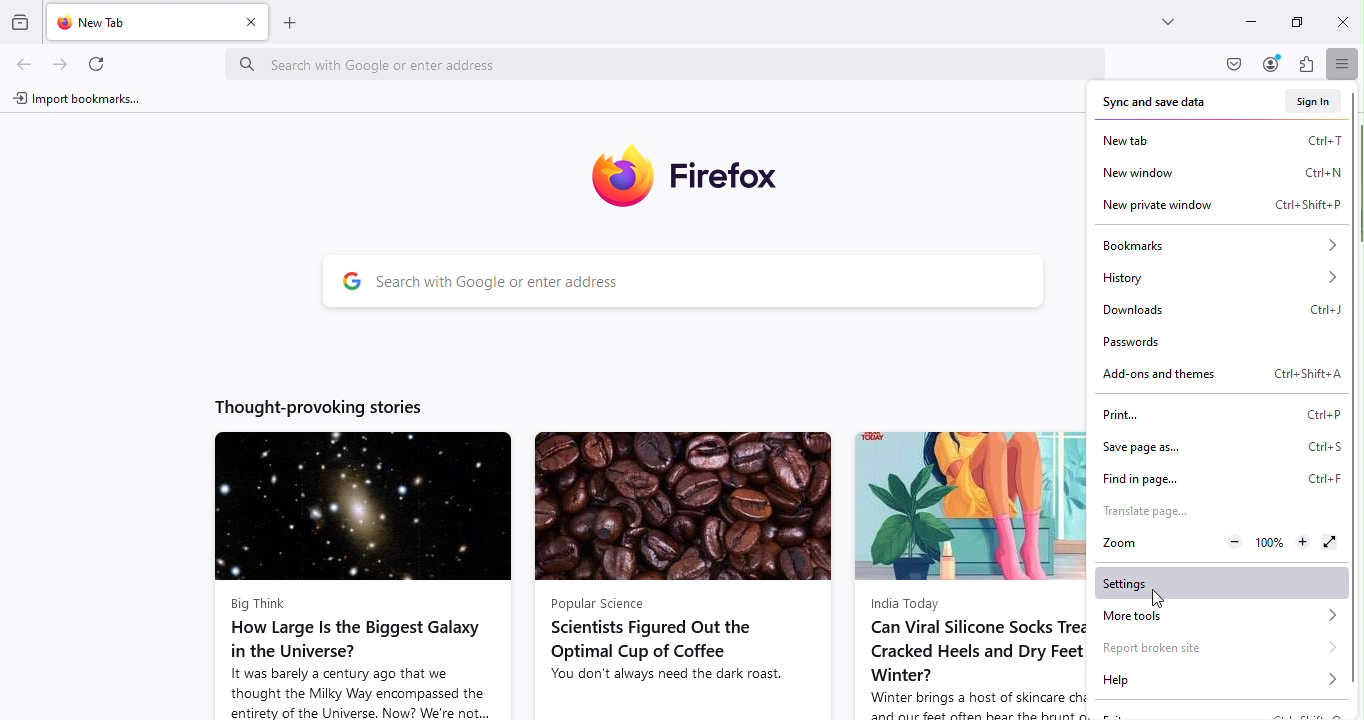 The width and height of the screenshot is (1364, 720). What do you see at coordinates (350, 283) in the screenshot?
I see `google logo` at bounding box center [350, 283].